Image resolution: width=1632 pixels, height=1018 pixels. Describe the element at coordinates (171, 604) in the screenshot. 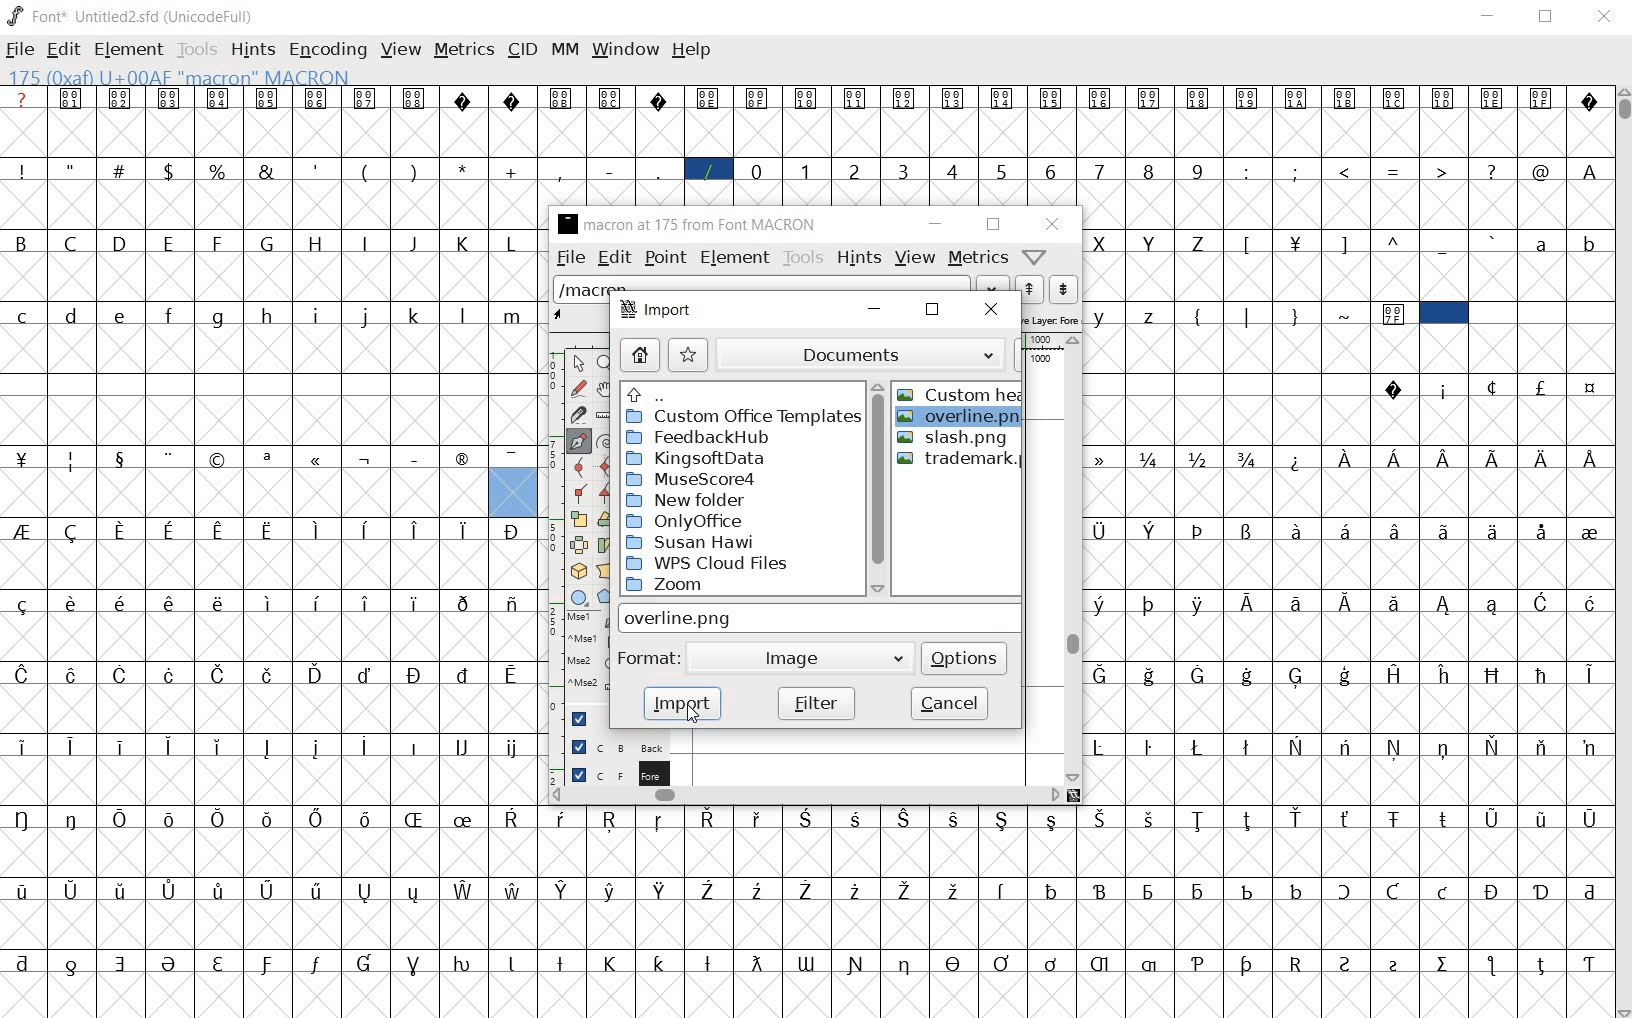

I see `Symbol` at that location.